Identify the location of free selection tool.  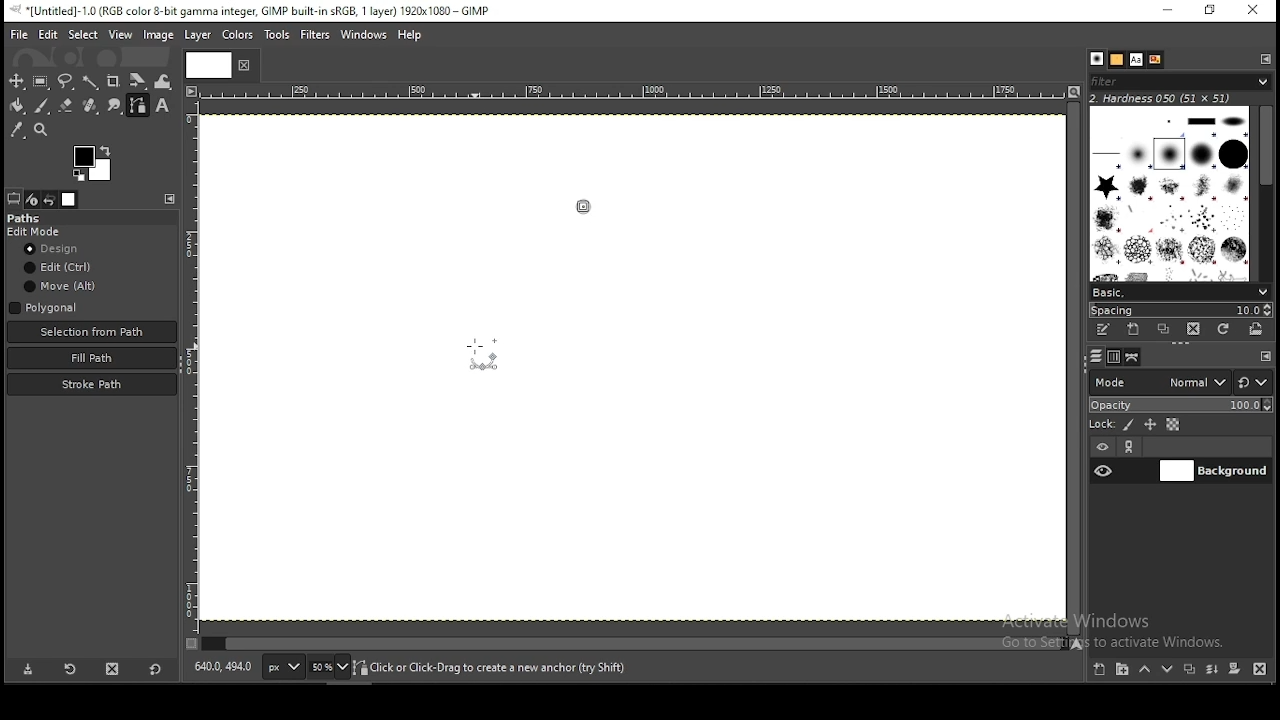
(66, 81).